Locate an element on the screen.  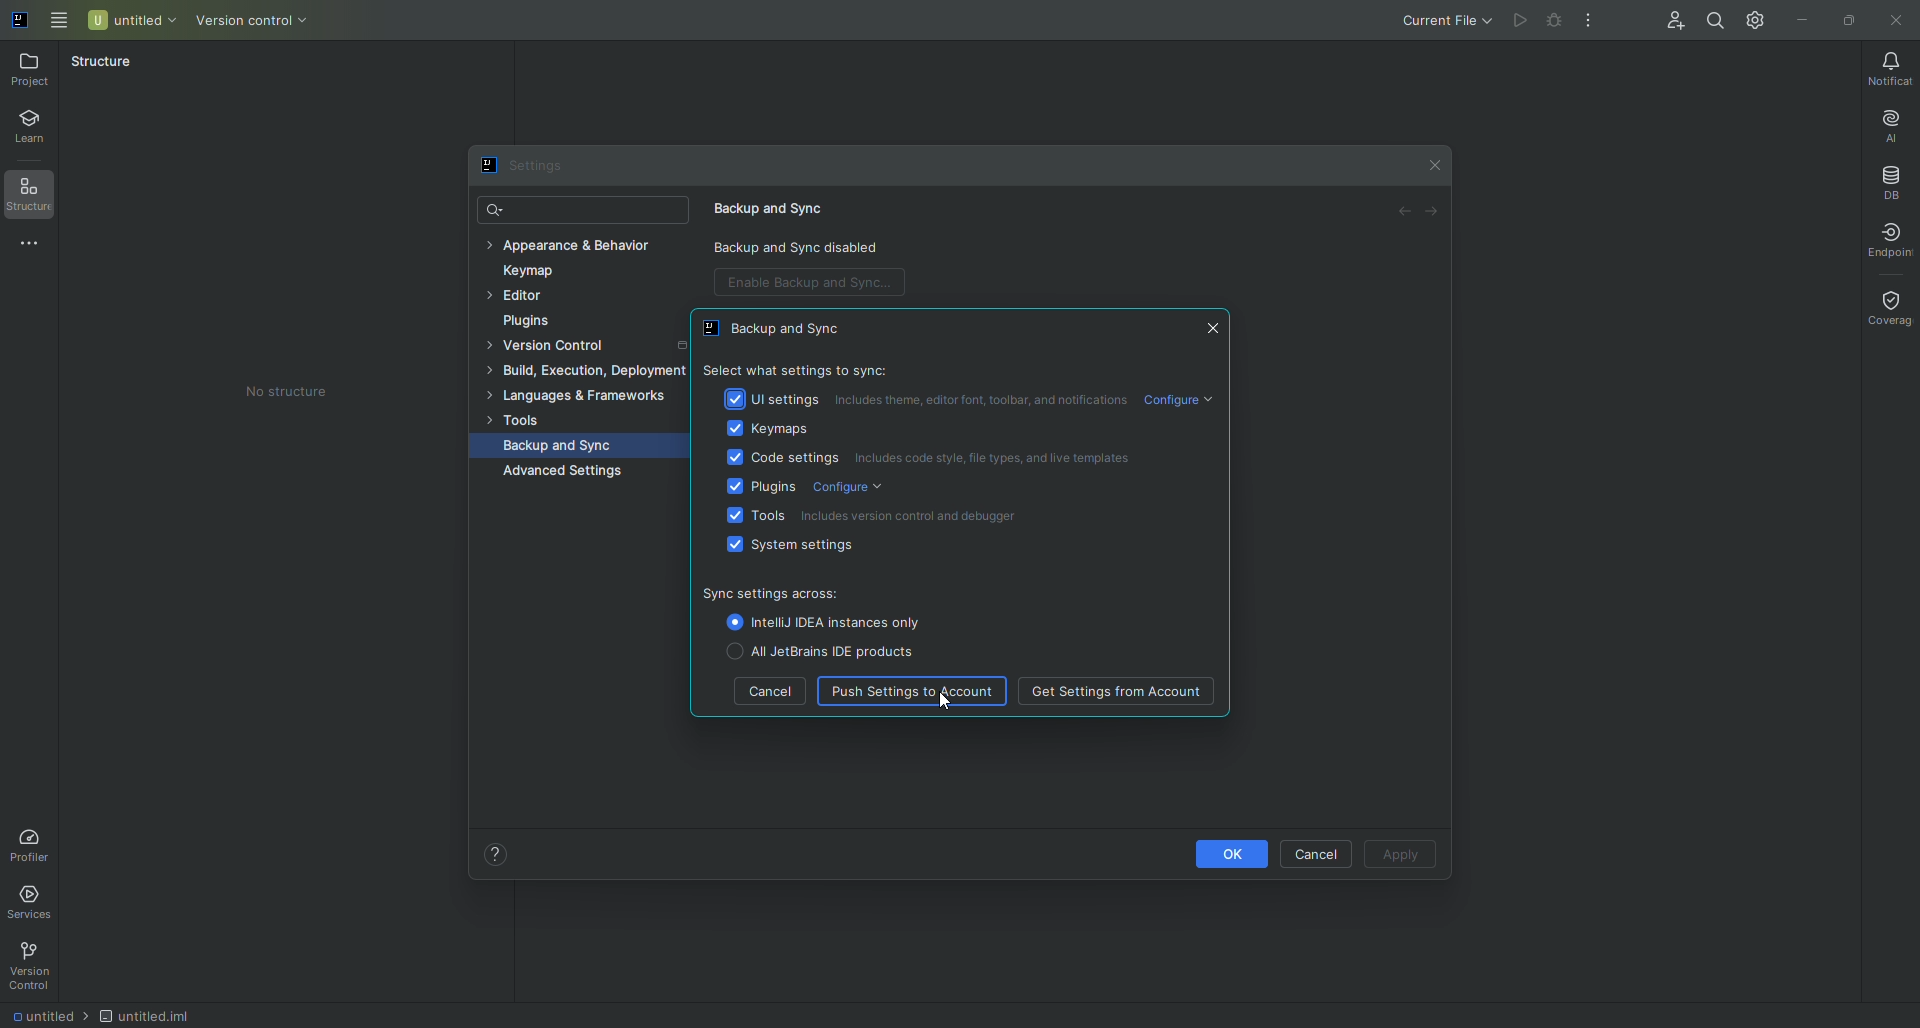
Plugins is located at coordinates (763, 485).